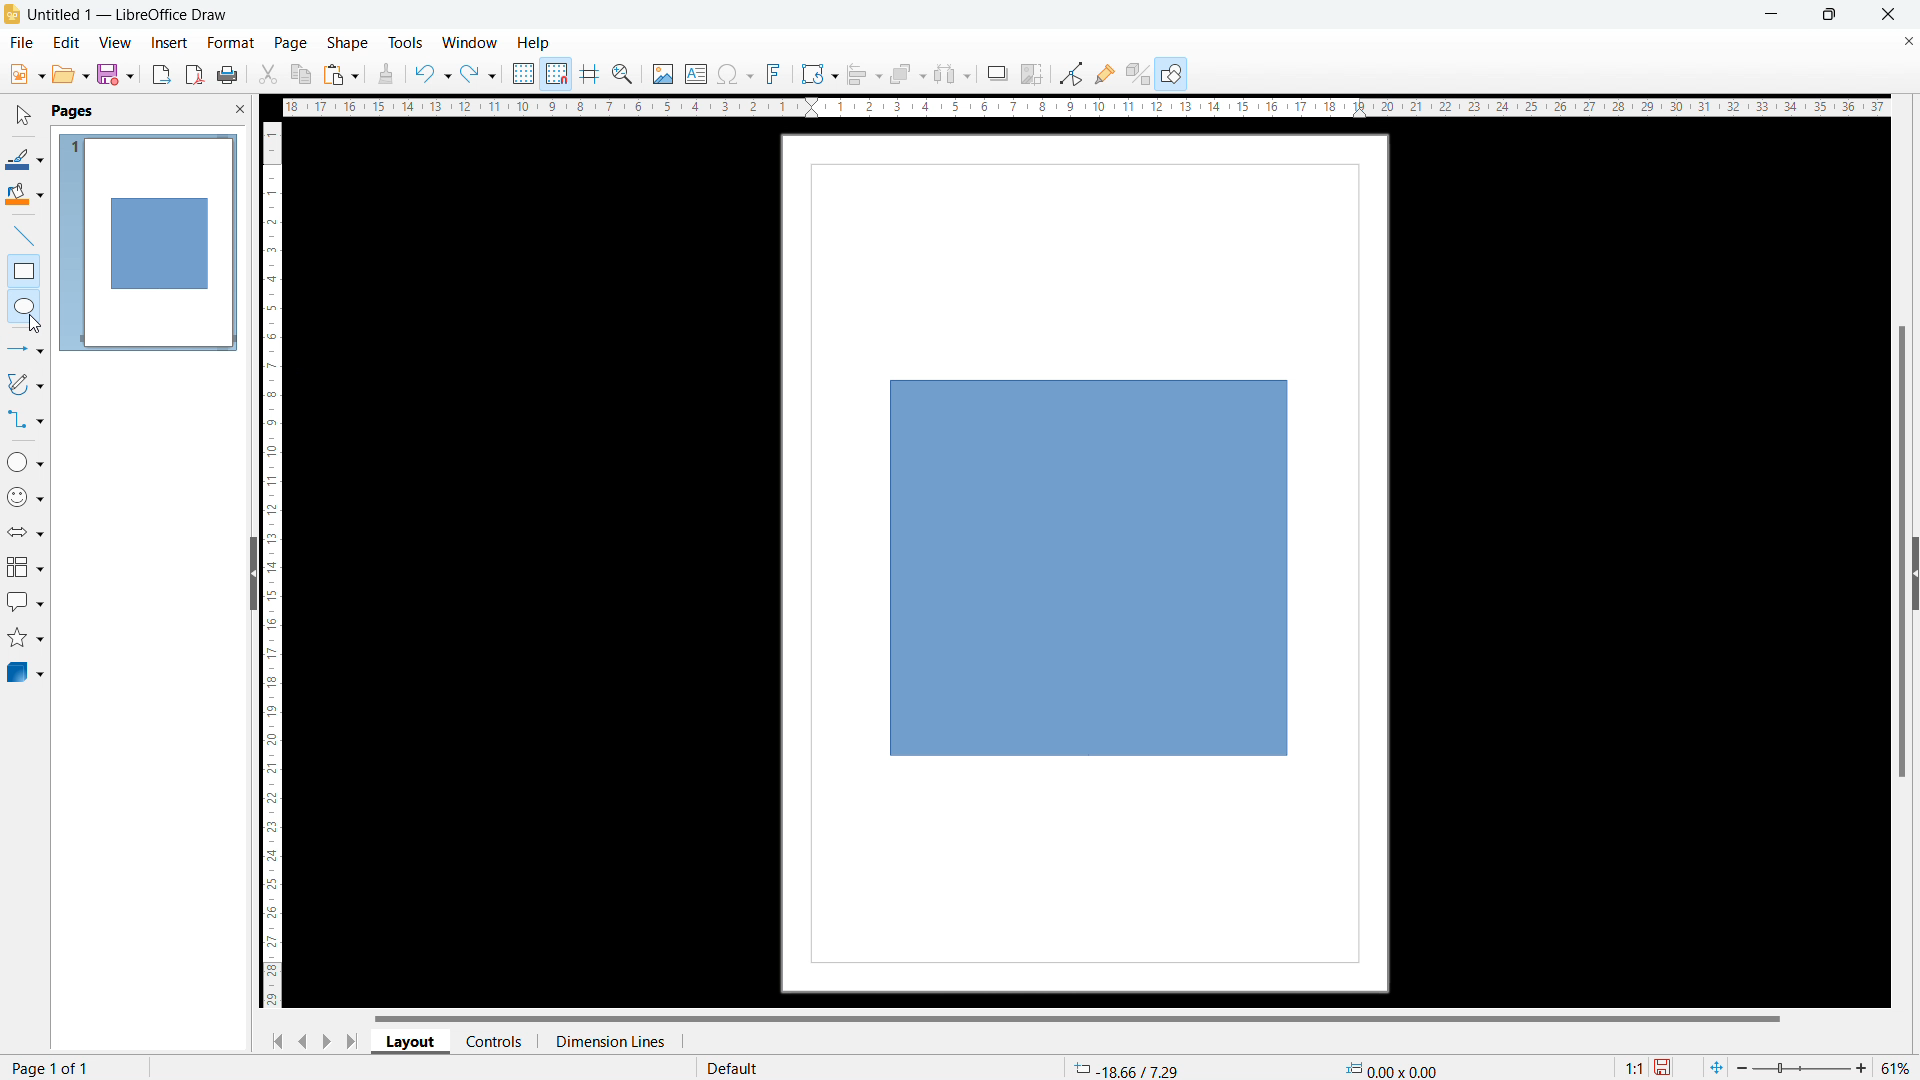 This screenshot has height=1080, width=1920. What do you see at coordinates (26, 497) in the screenshot?
I see `symbol shapes` at bounding box center [26, 497].